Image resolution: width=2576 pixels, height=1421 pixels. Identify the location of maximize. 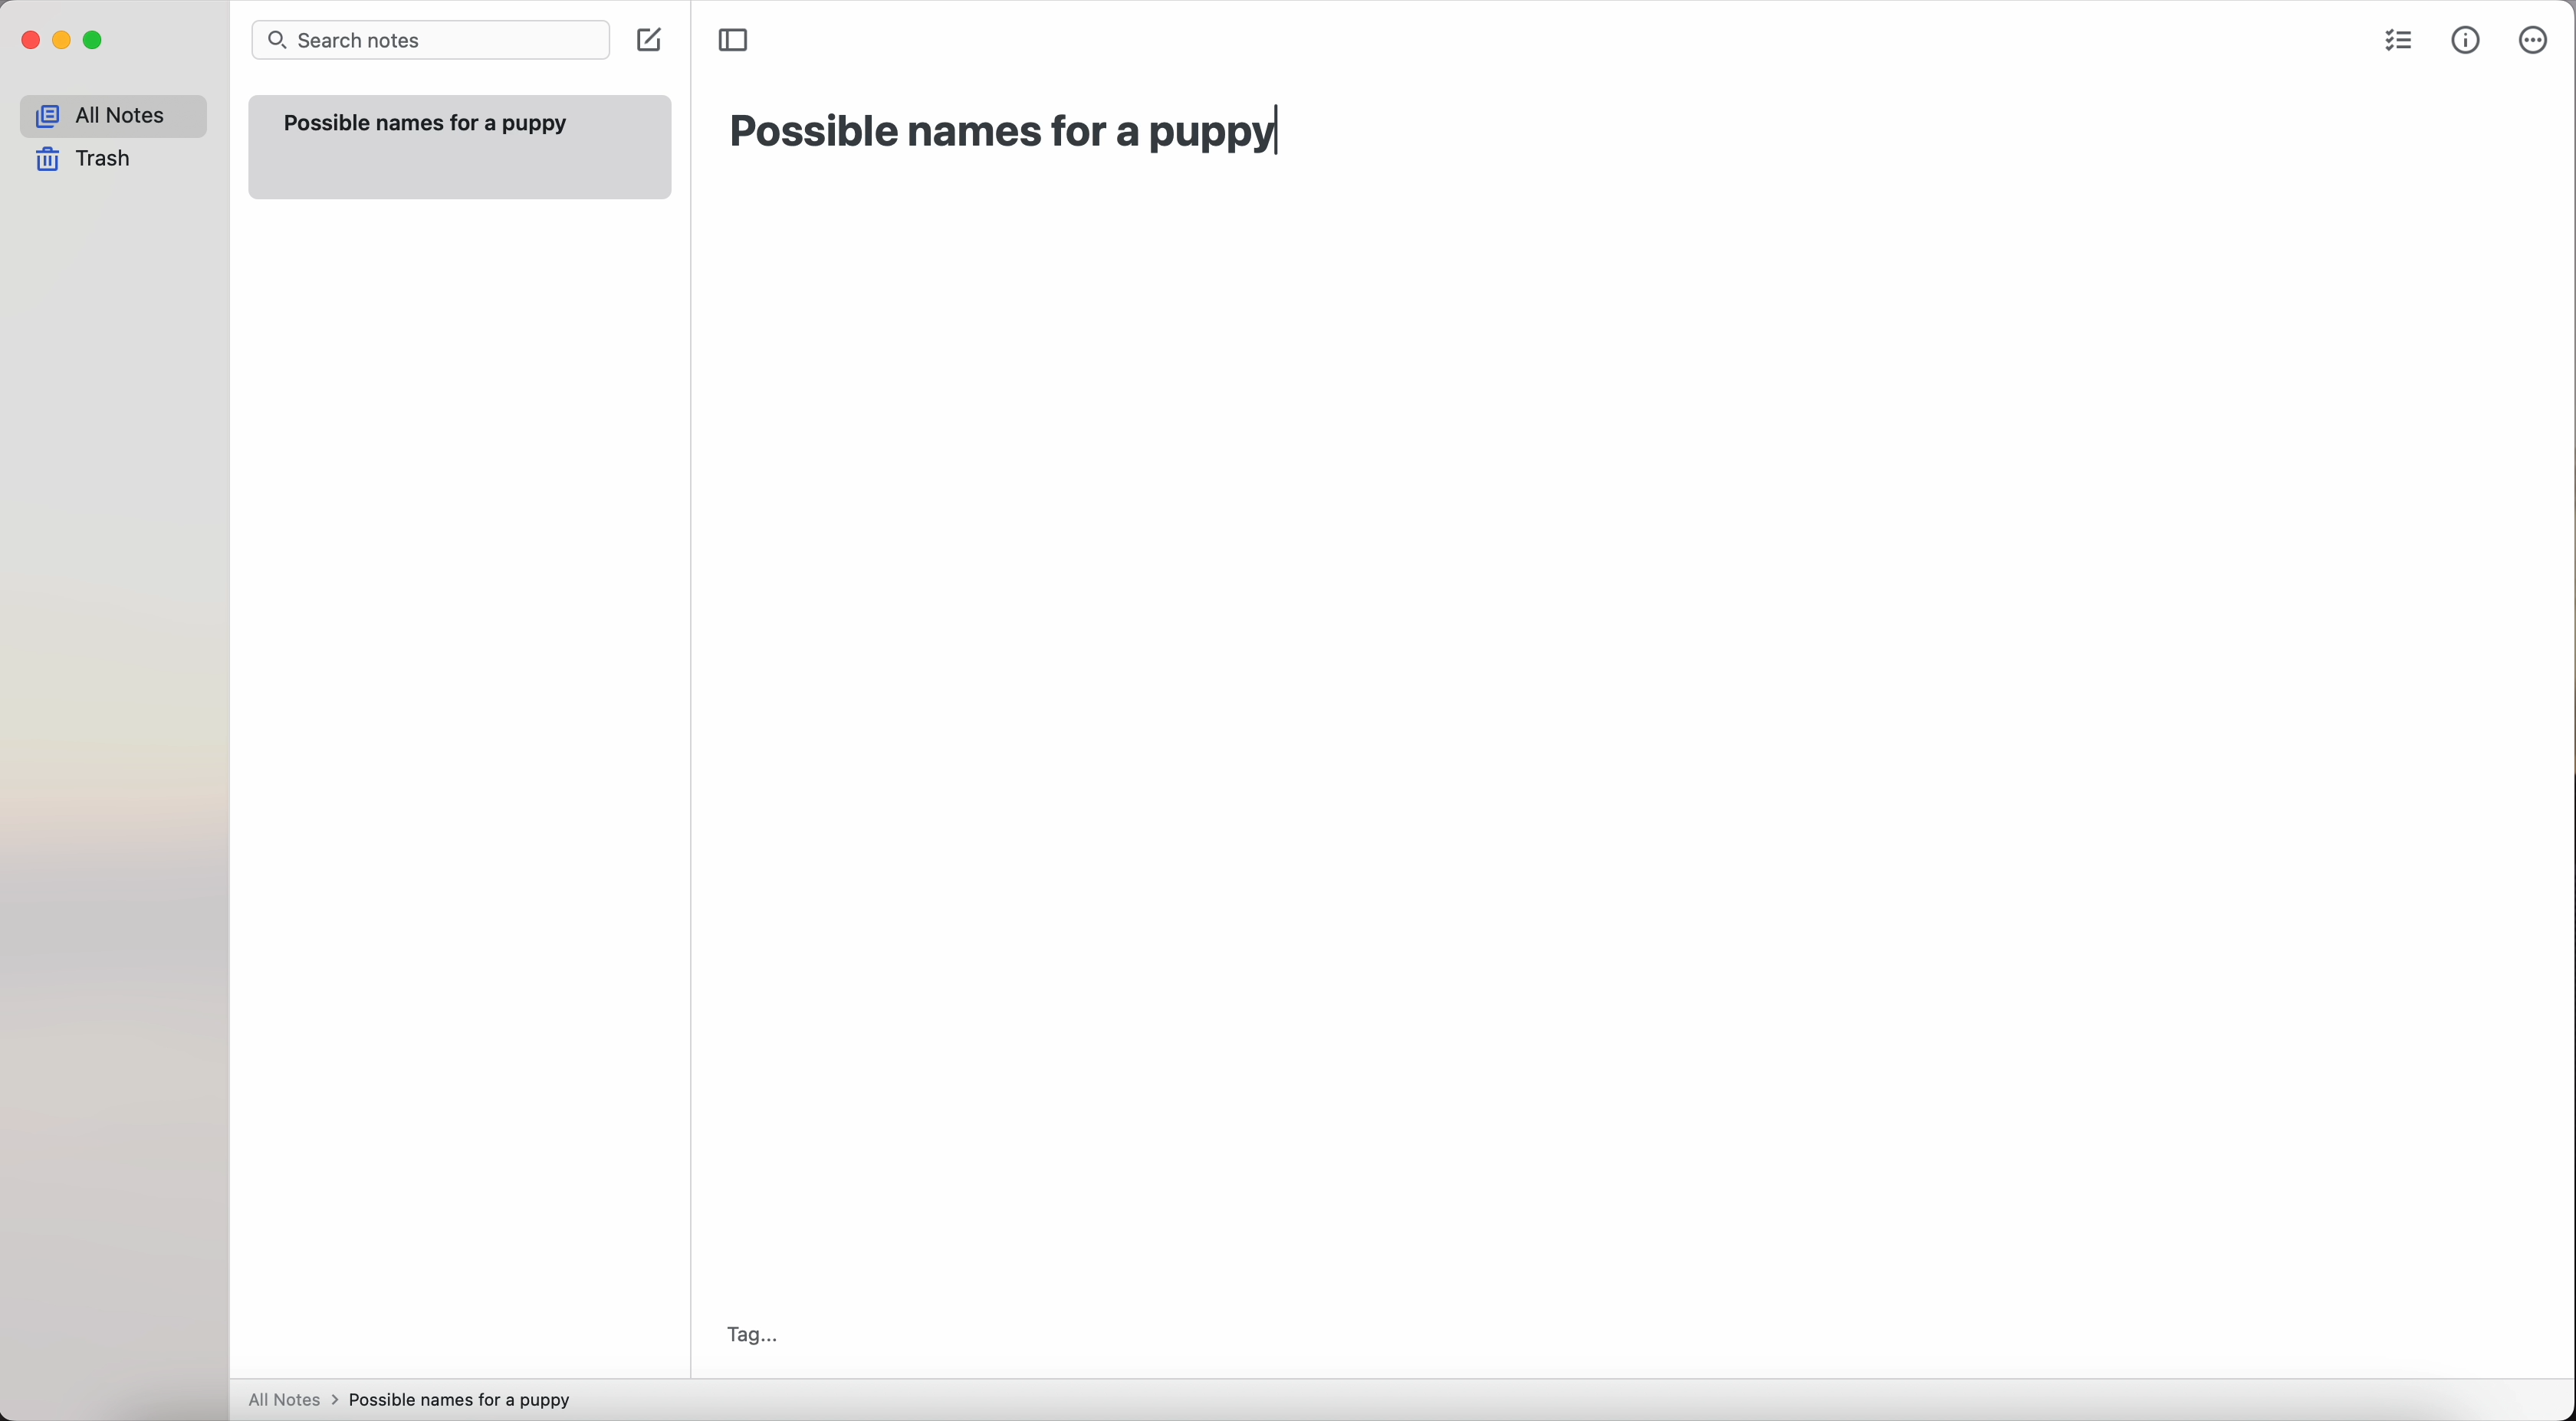
(95, 43).